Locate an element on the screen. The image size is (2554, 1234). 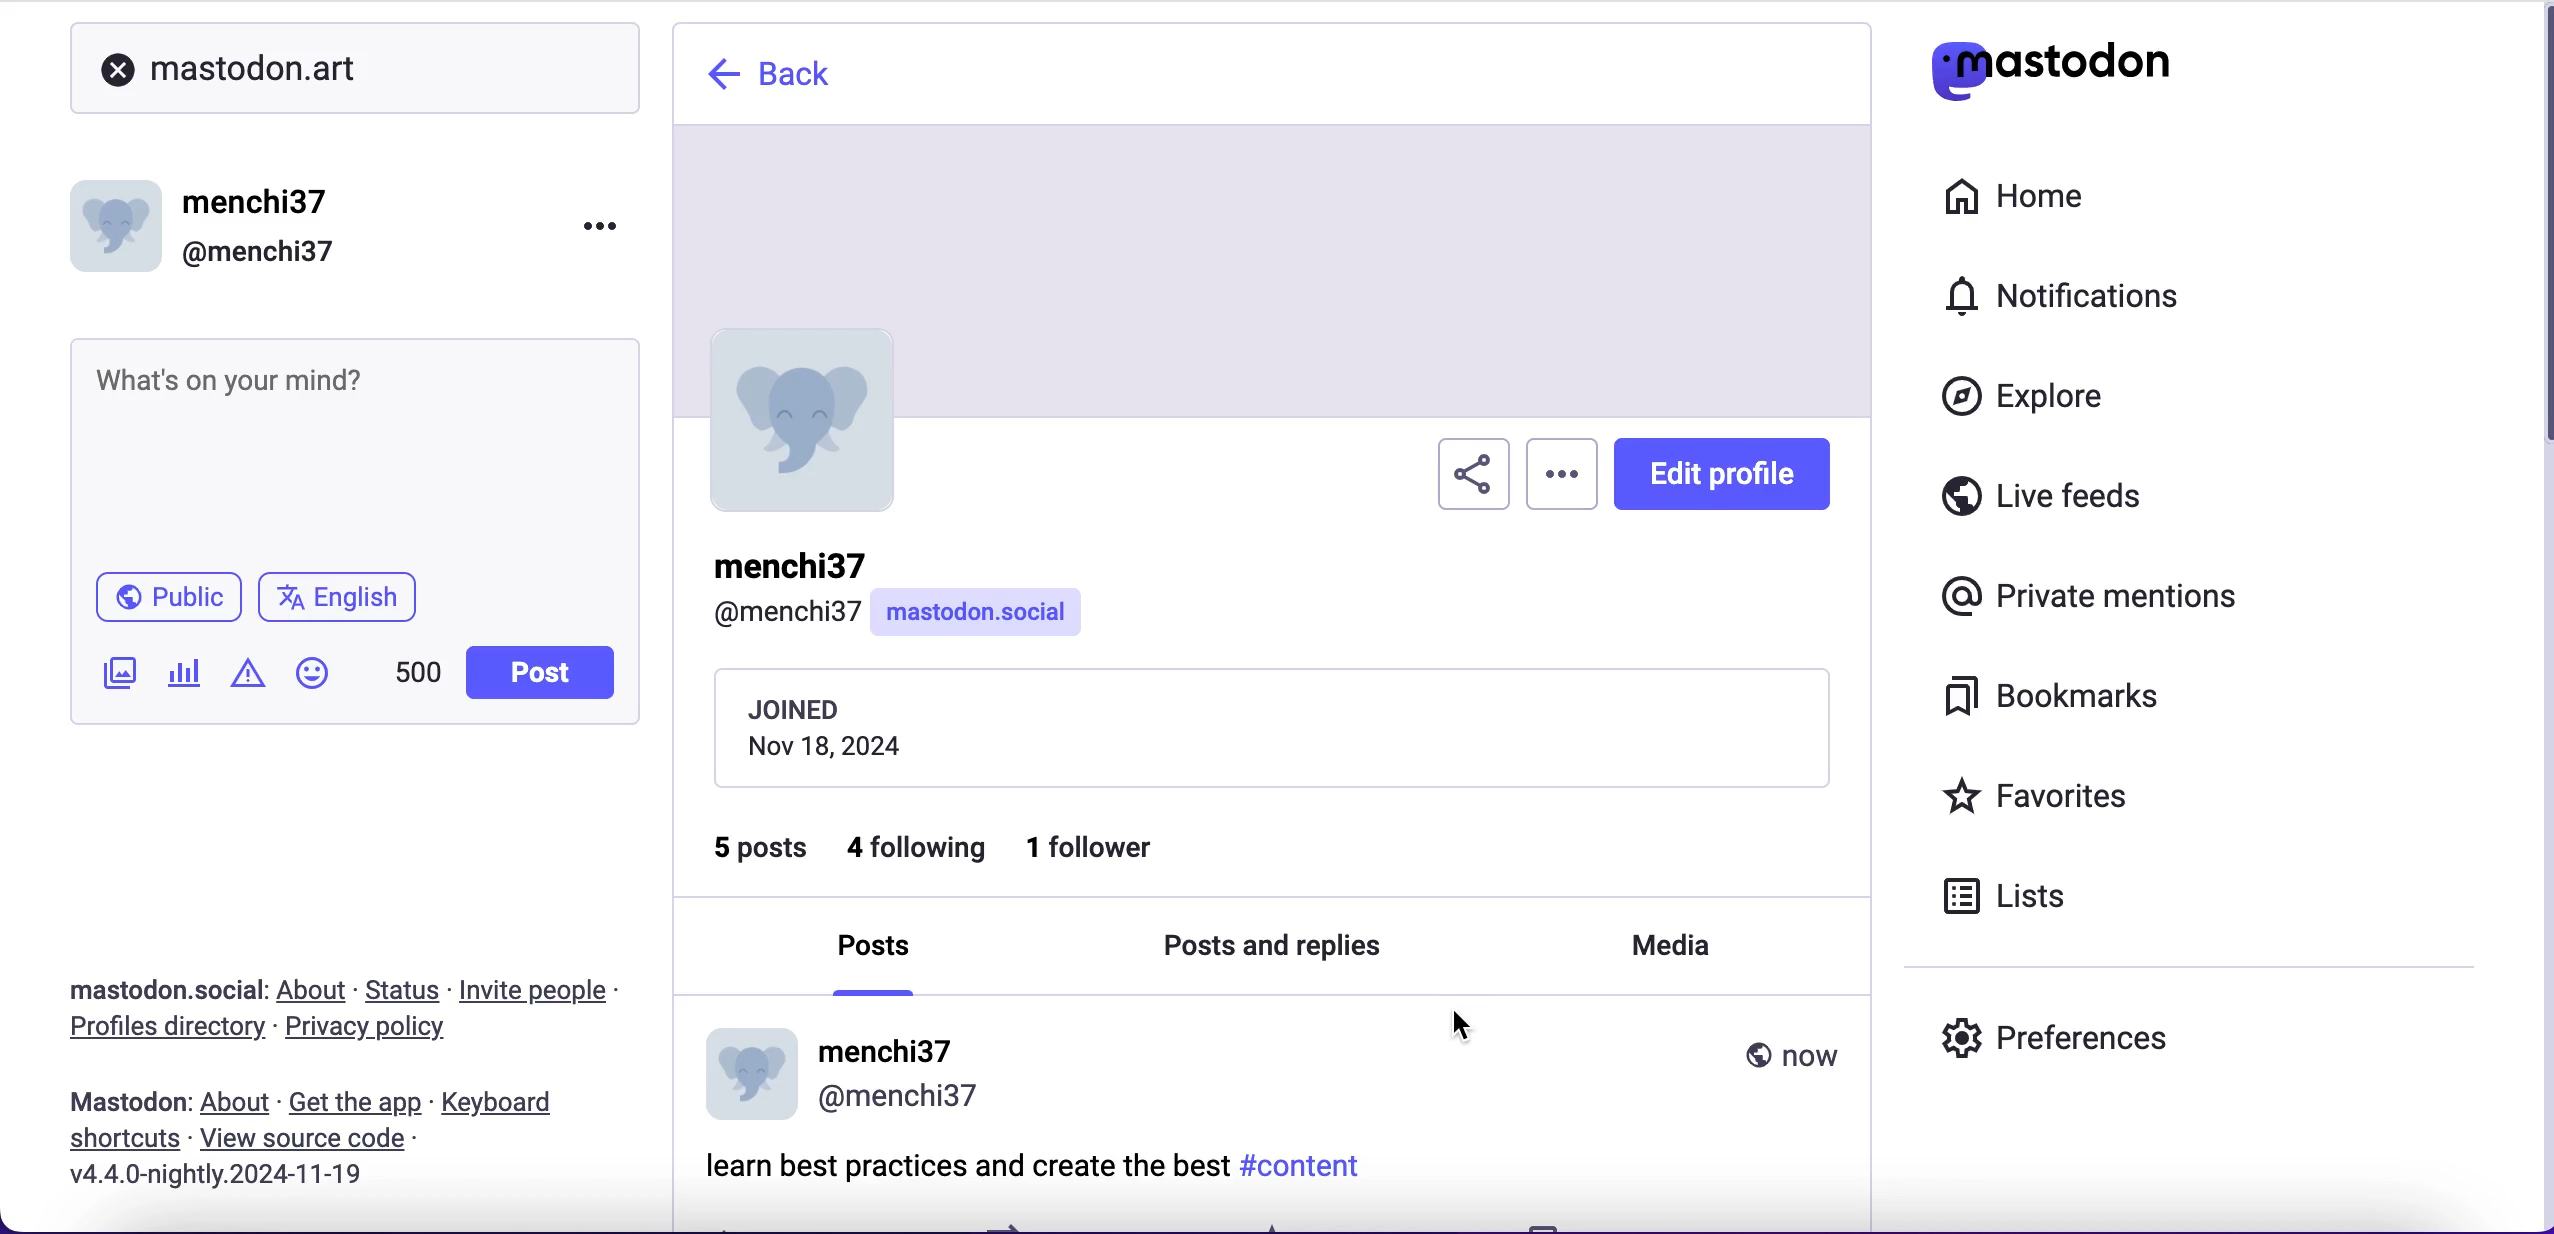
learn best oractices and create the best is located at coordinates (964, 1161).